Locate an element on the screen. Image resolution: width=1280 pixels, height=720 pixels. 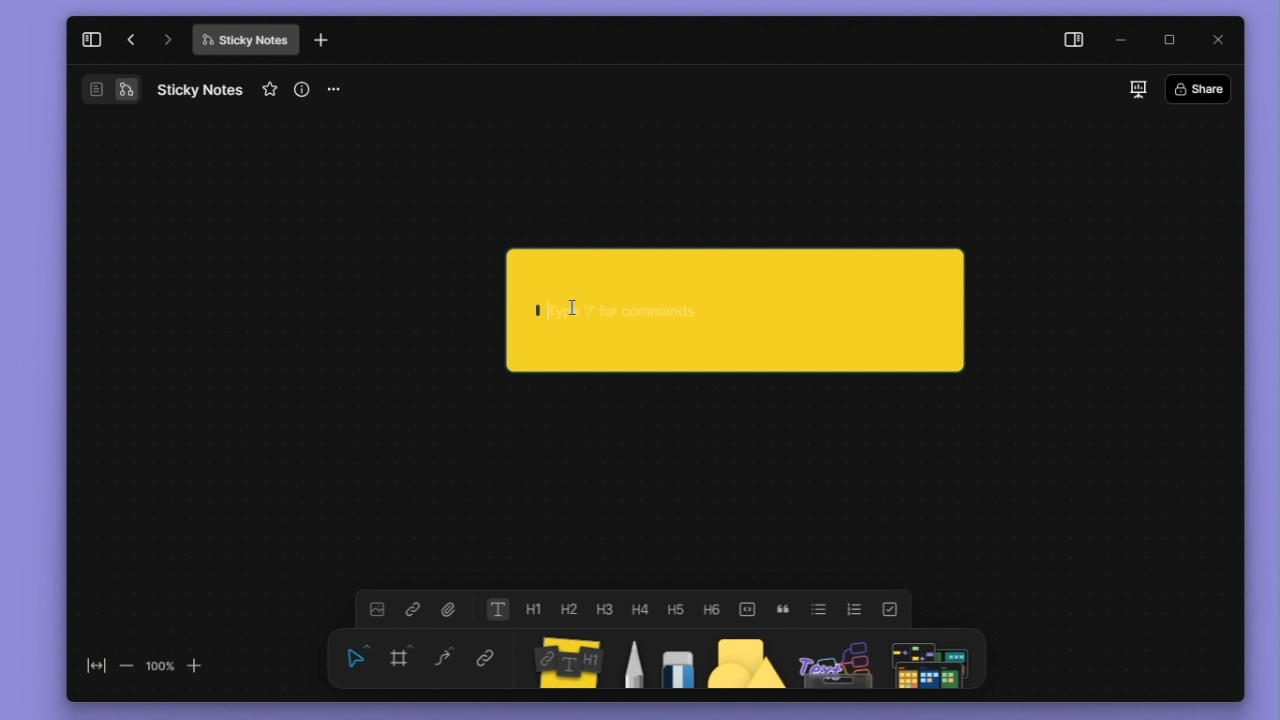
more is located at coordinates (338, 88).